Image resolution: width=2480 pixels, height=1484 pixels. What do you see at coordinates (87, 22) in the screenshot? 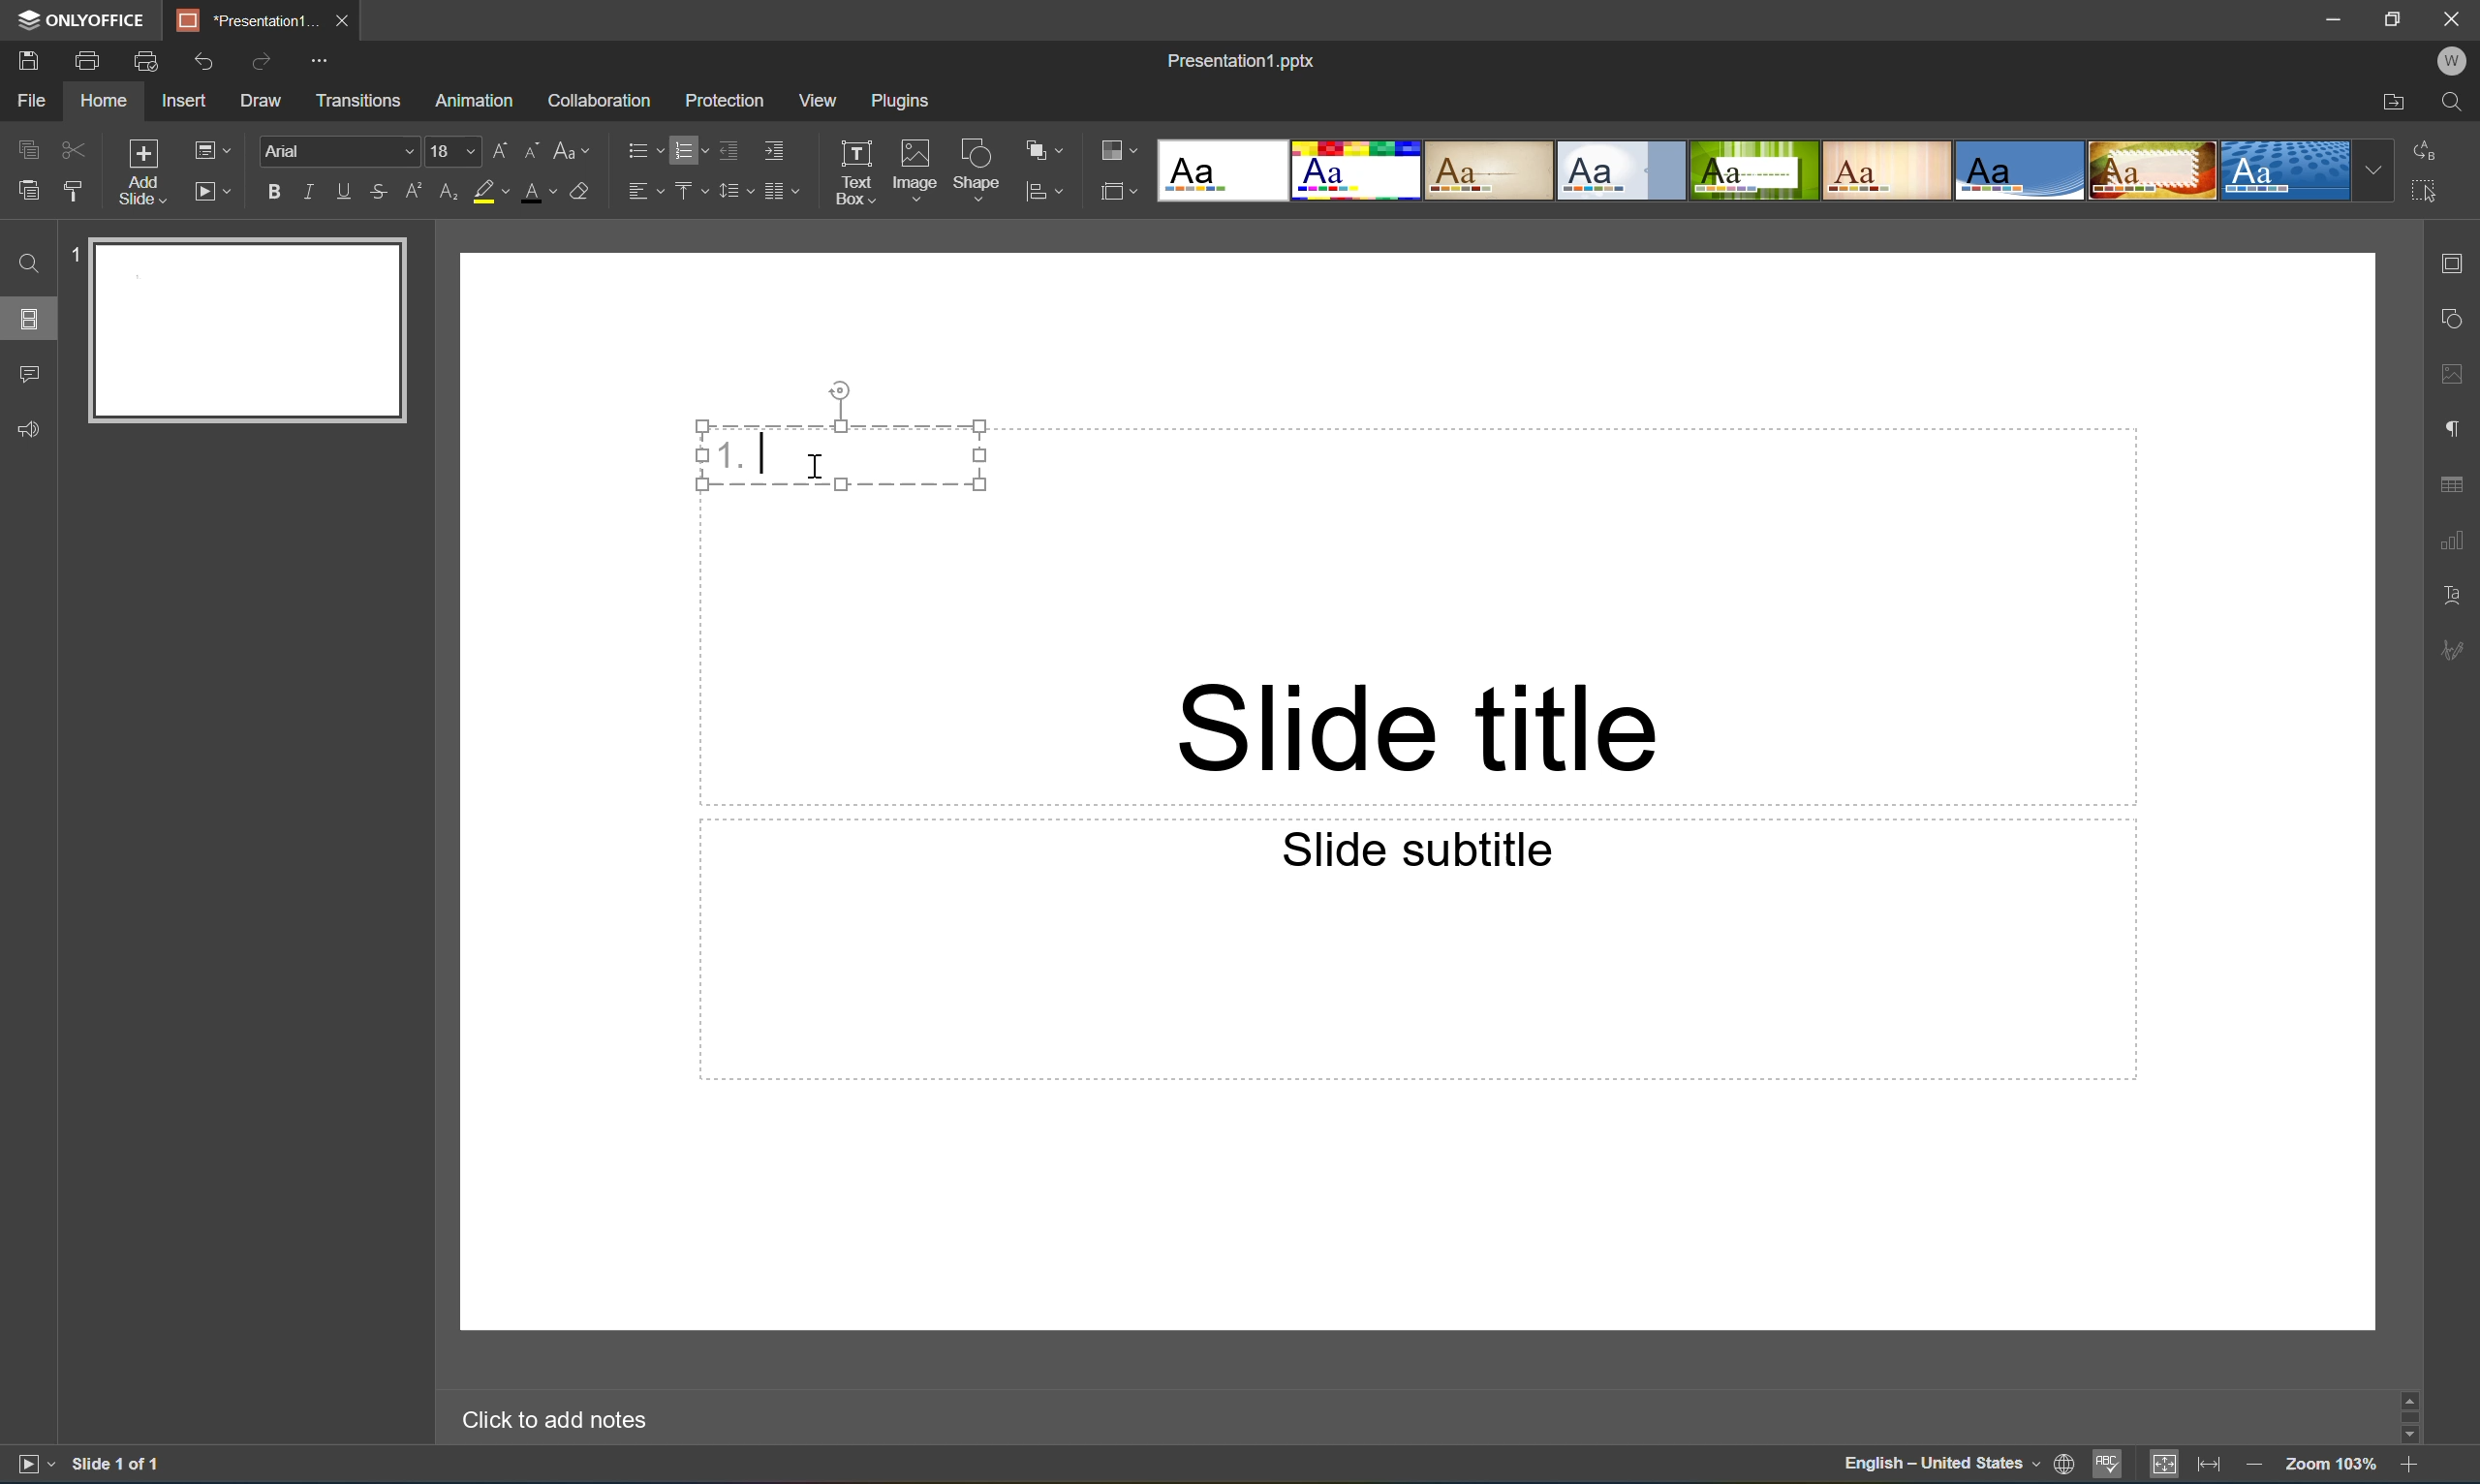
I see `ONLYOFFICE` at bounding box center [87, 22].